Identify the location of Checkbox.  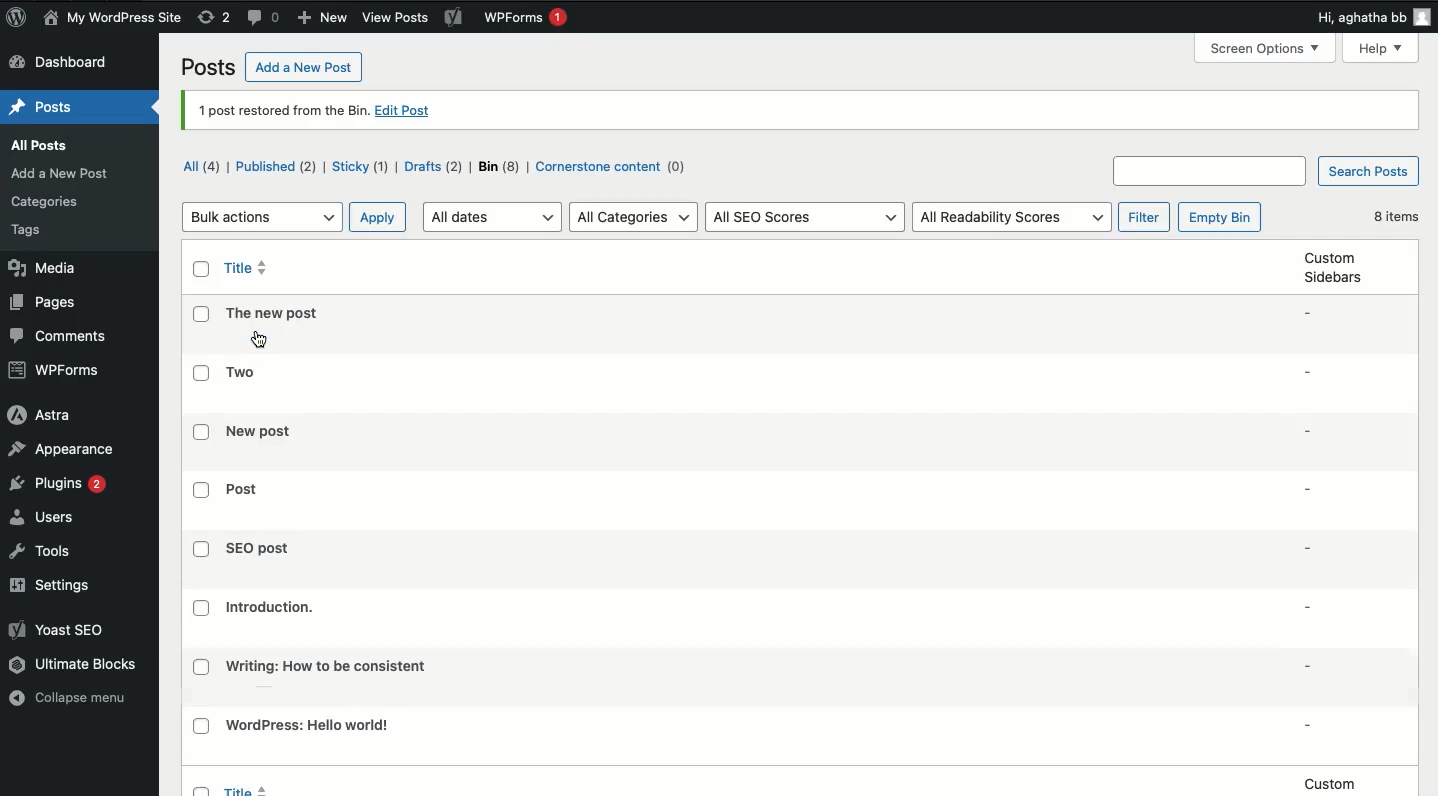
(203, 429).